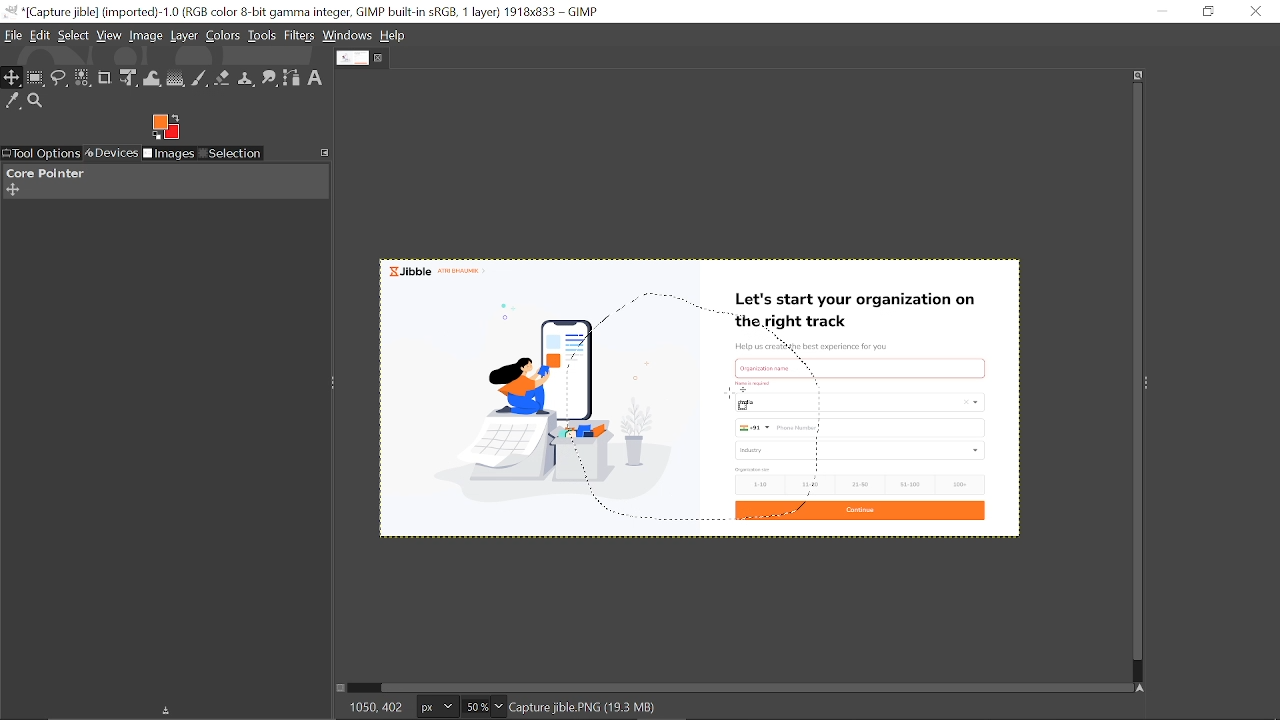  Describe the element at coordinates (230, 155) in the screenshot. I see `Selection` at that location.